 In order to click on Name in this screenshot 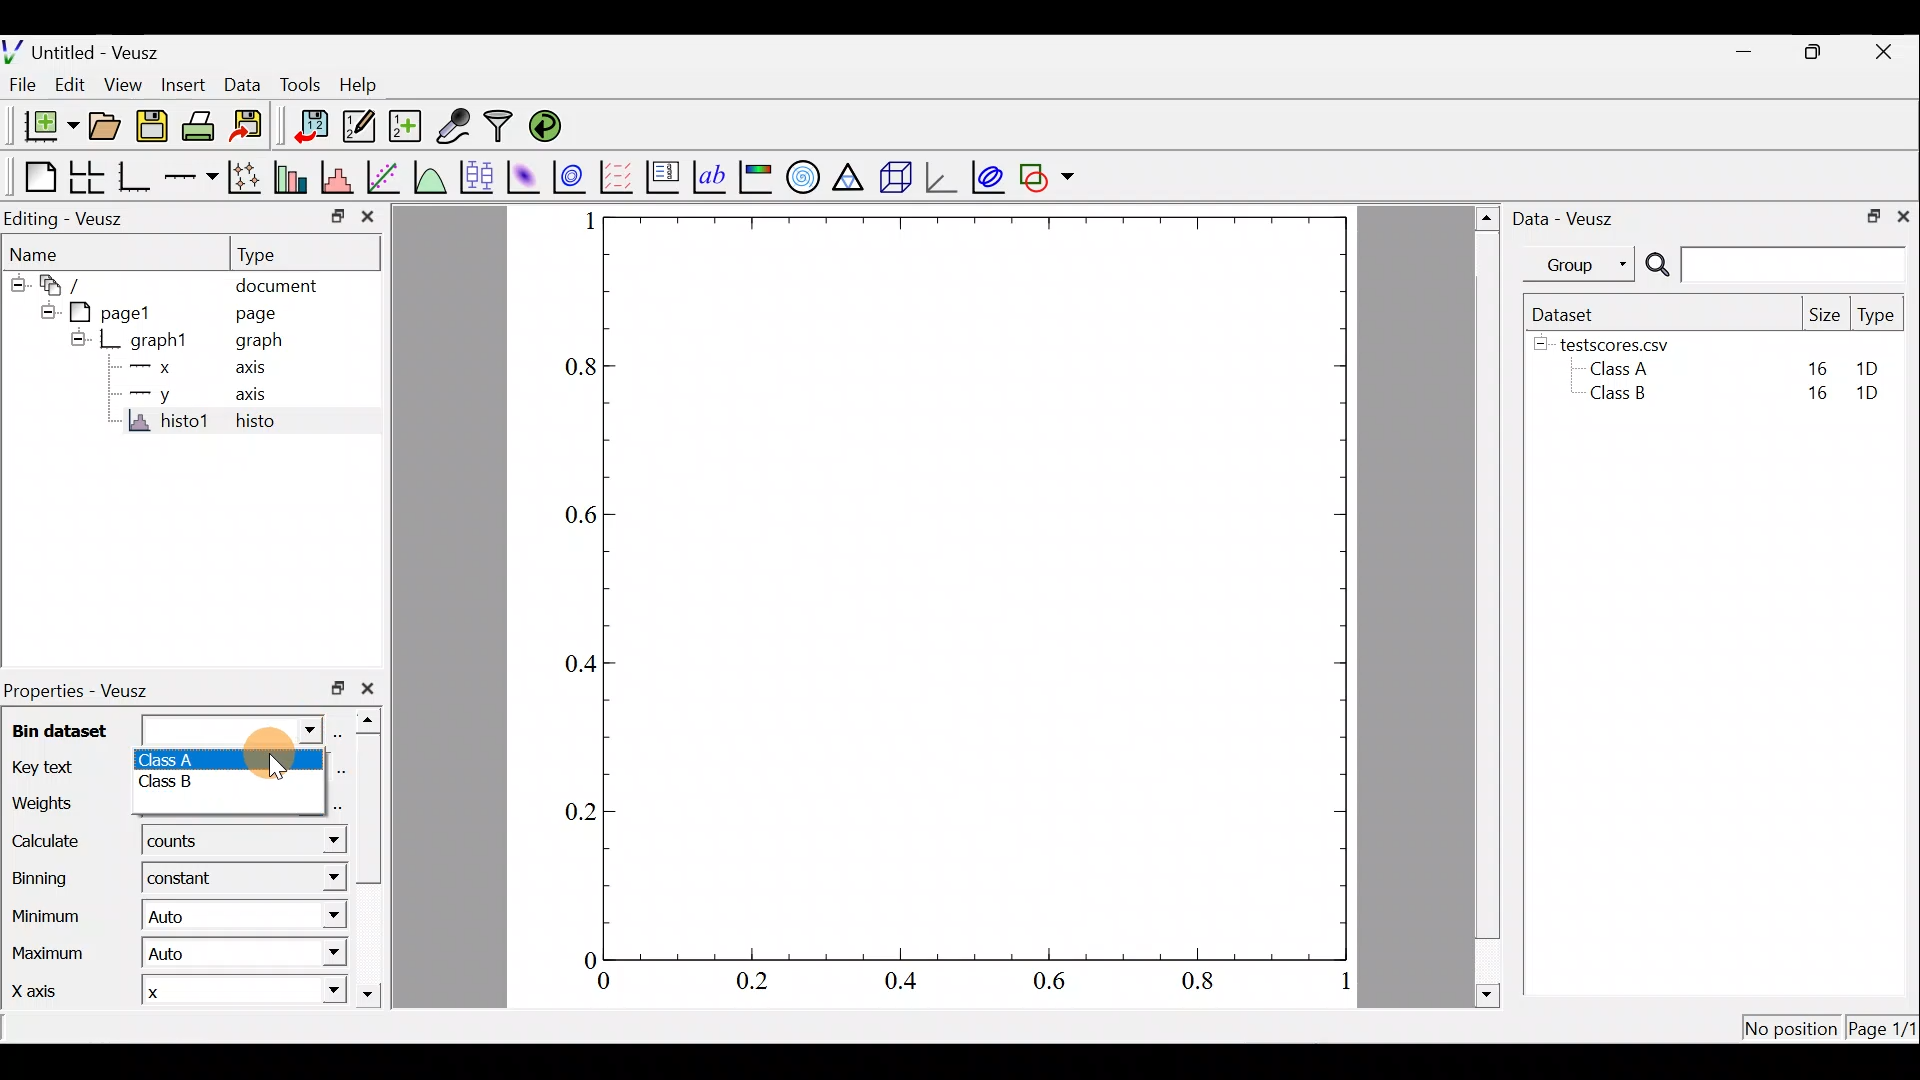, I will do `click(60, 255)`.